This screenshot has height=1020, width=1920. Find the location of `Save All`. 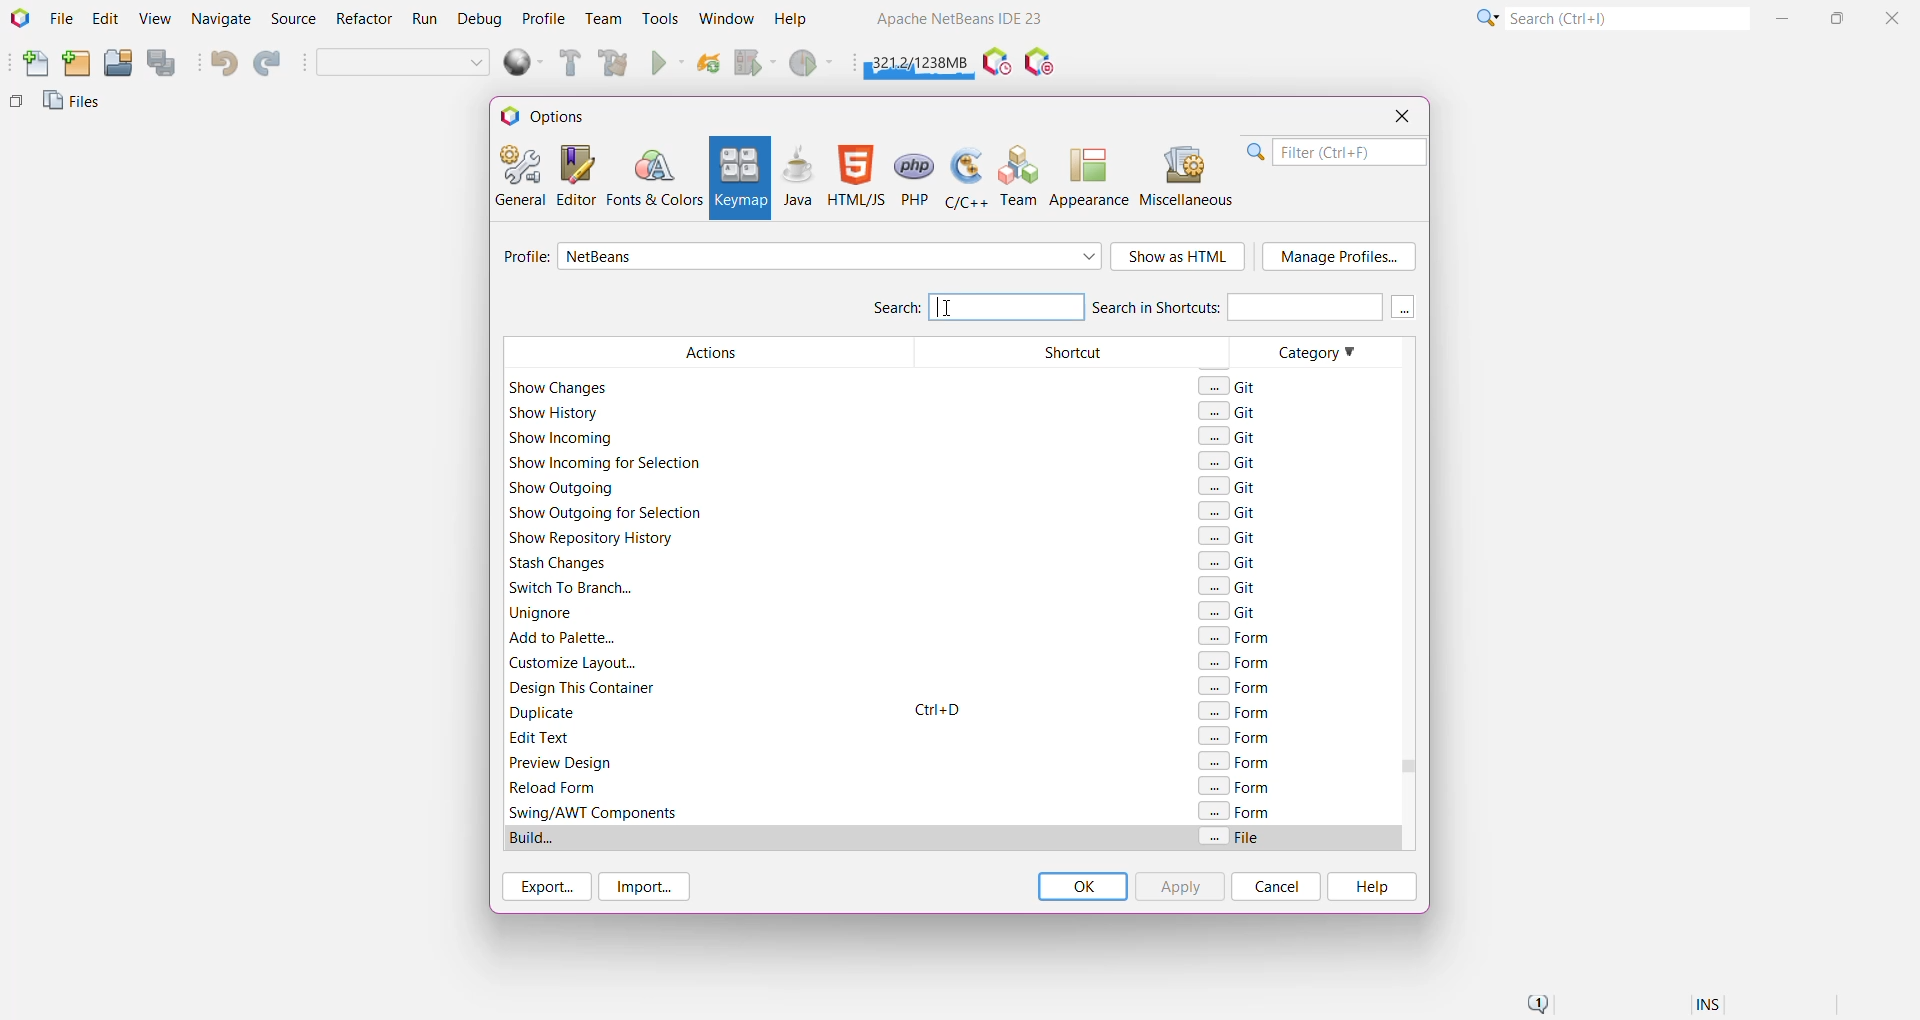

Save All is located at coordinates (163, 63).